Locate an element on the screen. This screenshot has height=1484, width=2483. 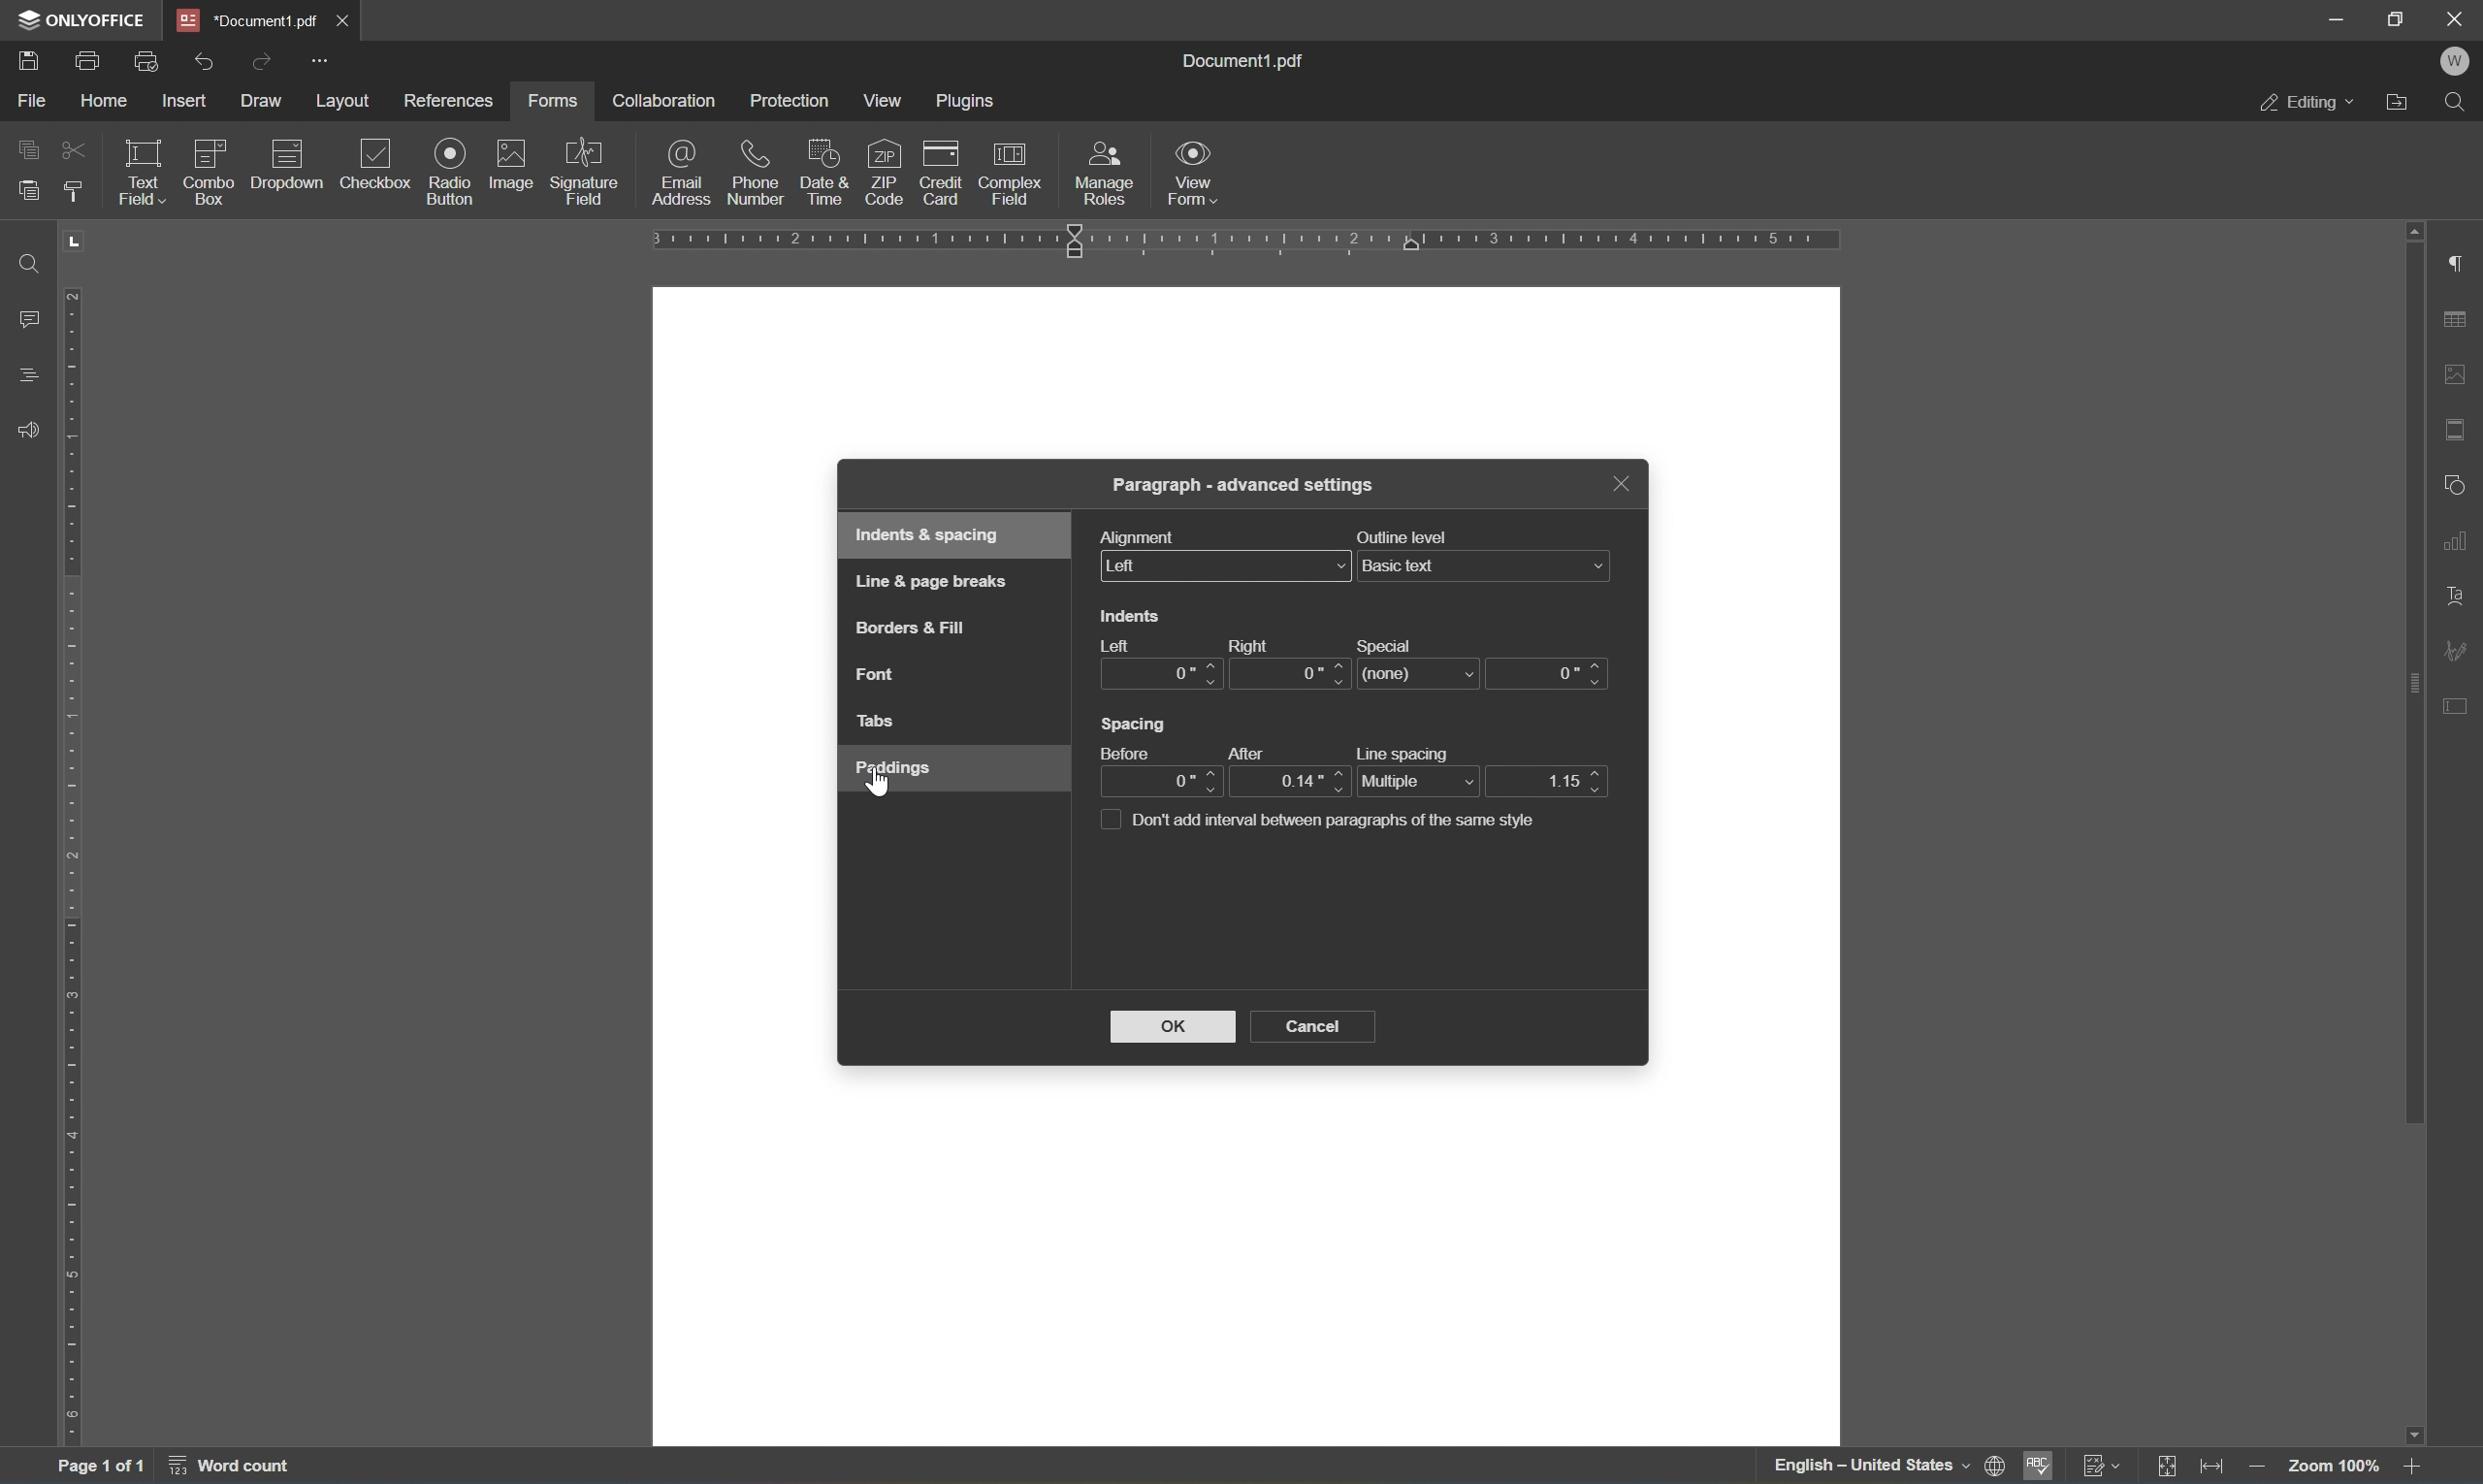
view form is located at coordinates (1204, 175).